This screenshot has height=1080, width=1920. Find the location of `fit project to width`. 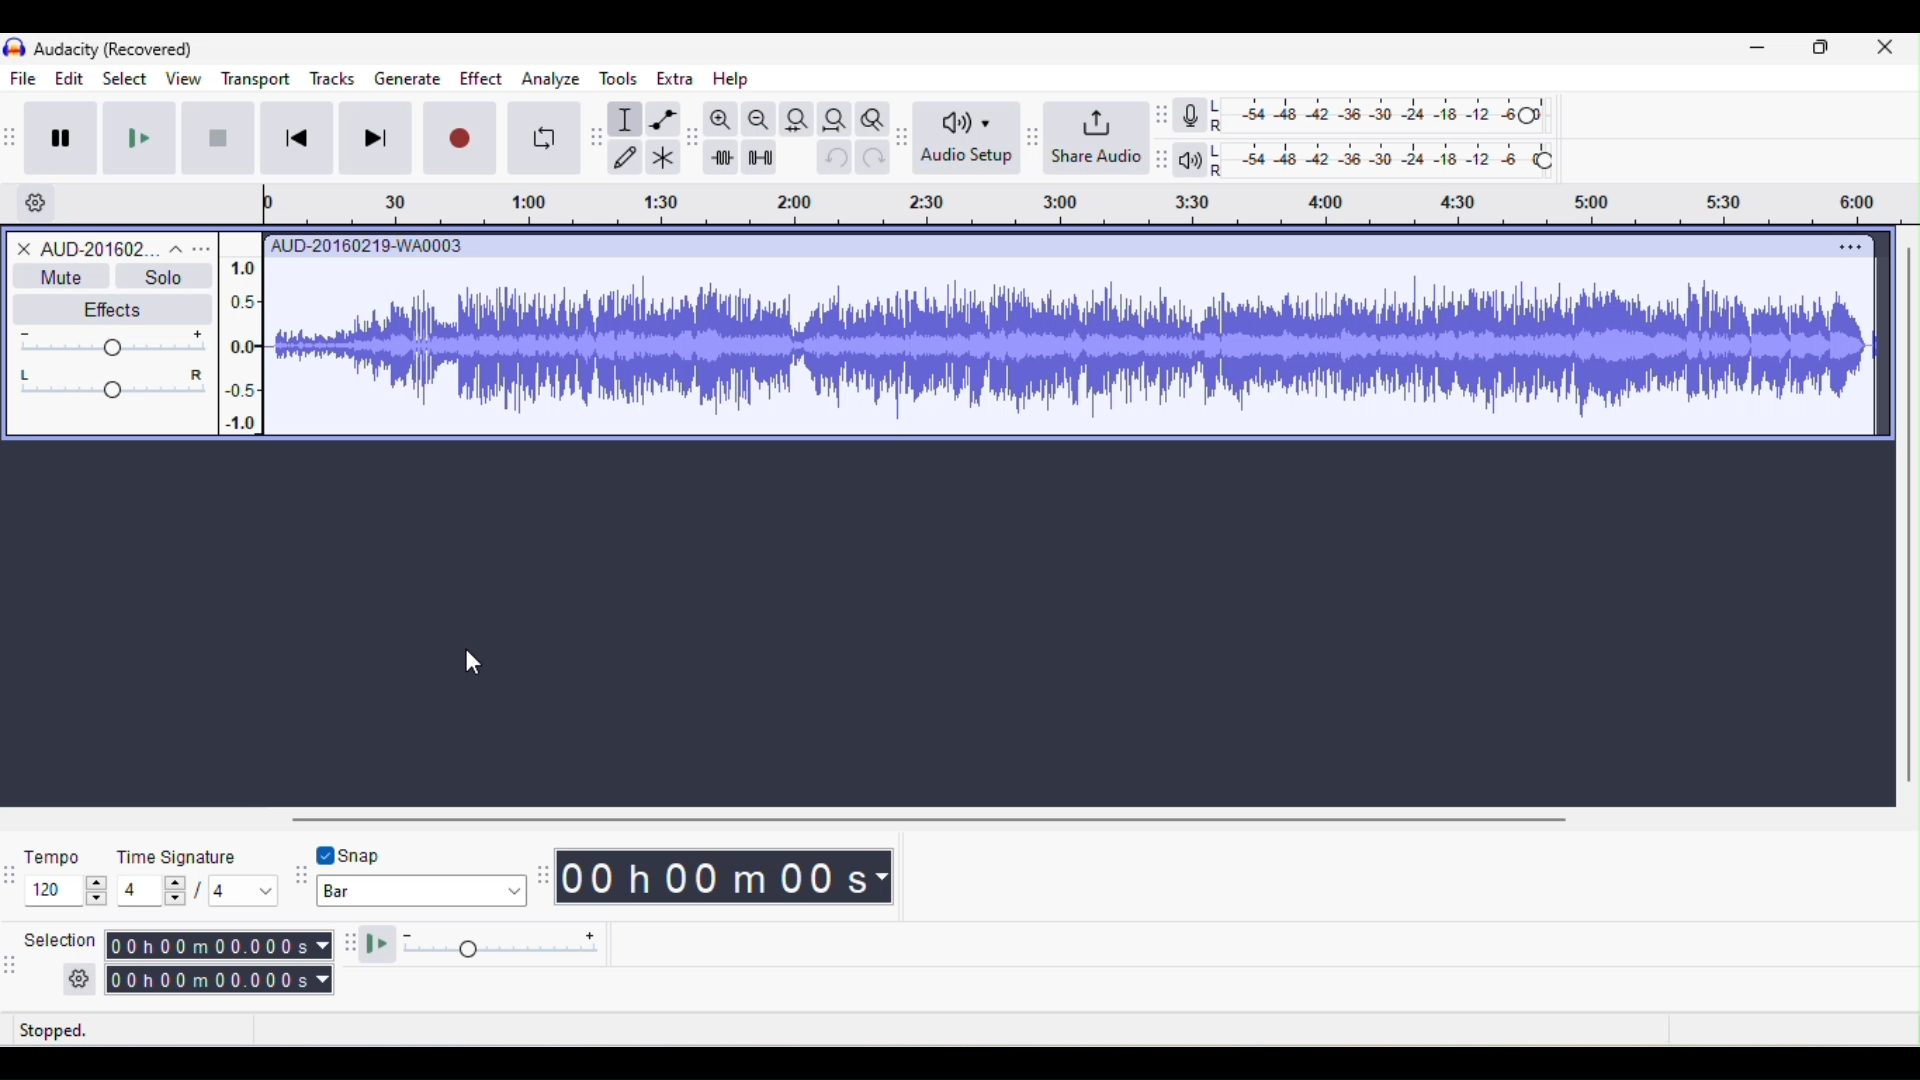

fit project to width is located at coordinates (835, 118).